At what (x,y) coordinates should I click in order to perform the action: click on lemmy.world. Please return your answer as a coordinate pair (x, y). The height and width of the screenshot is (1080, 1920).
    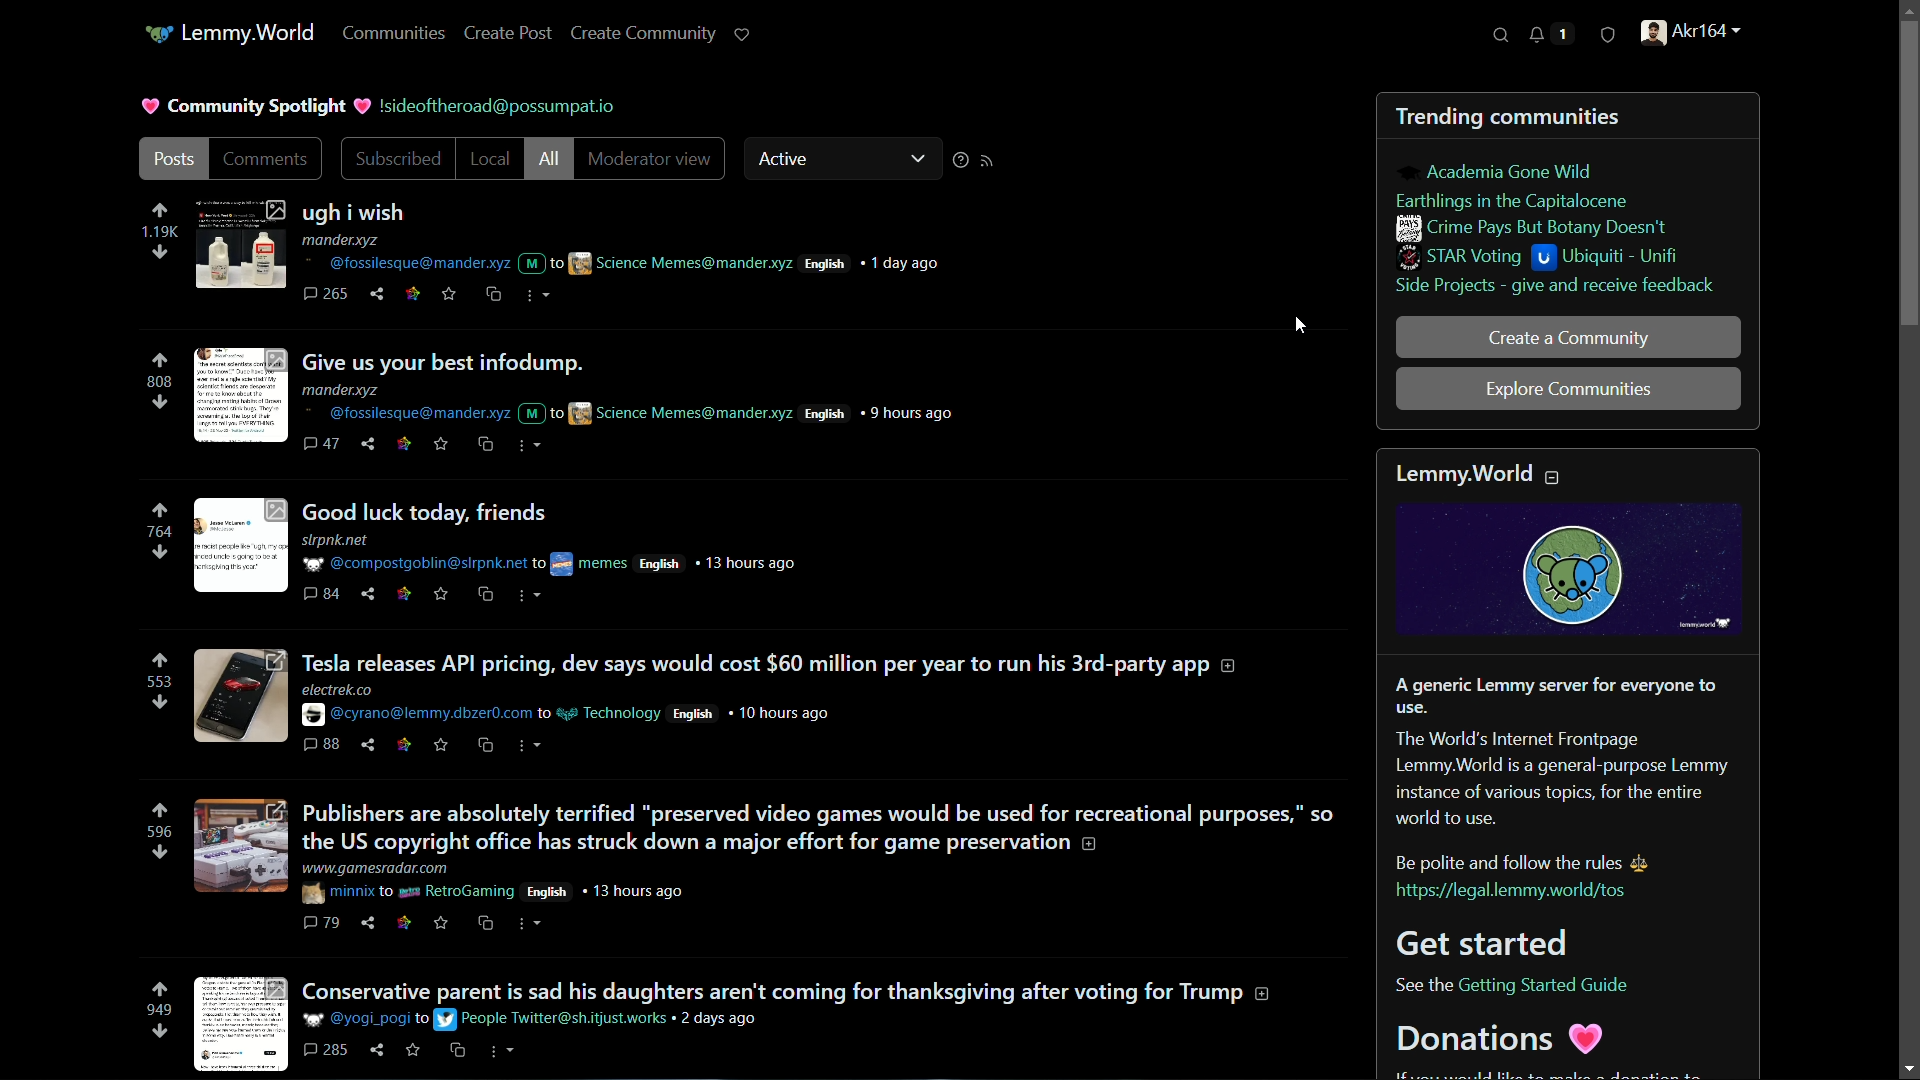
    Looking at the image, I should click on (229, 35).